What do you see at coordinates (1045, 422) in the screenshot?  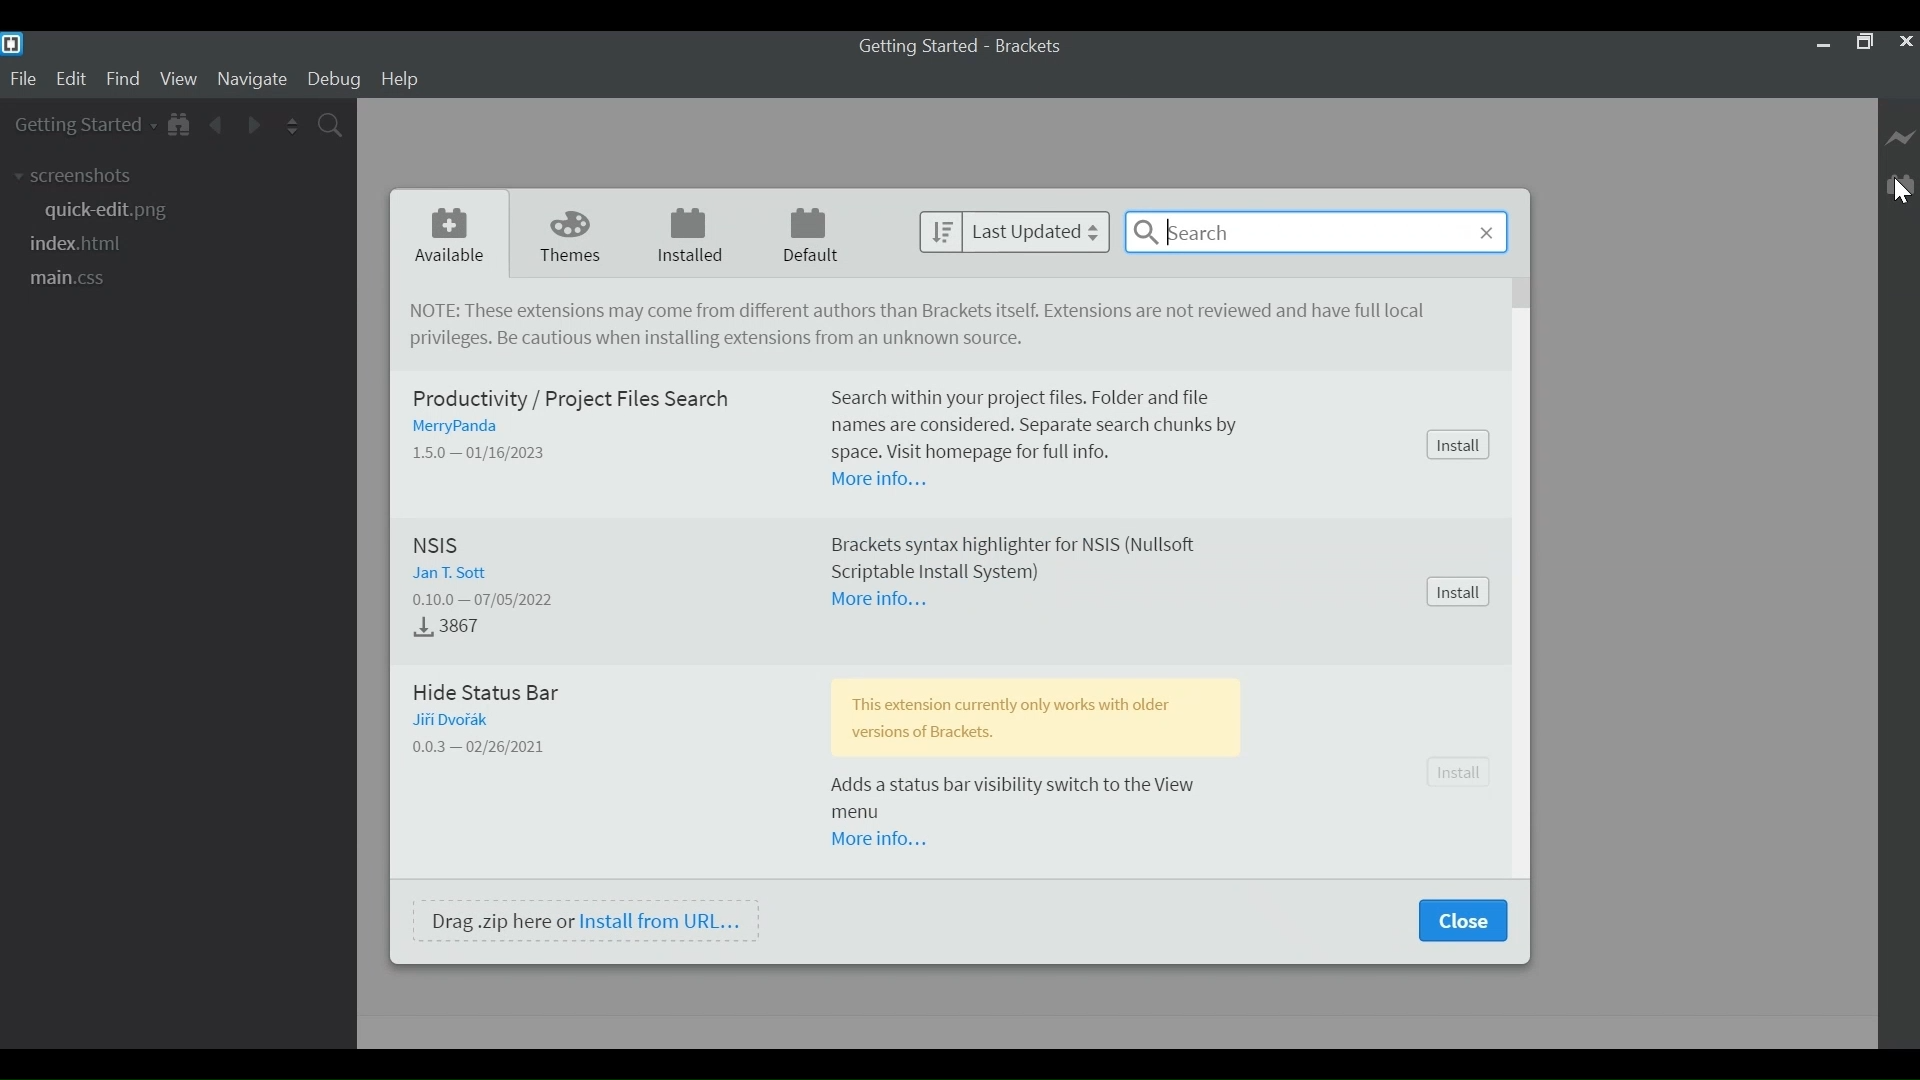 I see `Search within your project files. Folder and file
names are considered. Separate search chunks by
space. Visit homepage for full info.` at bounding box center [1045, 422].